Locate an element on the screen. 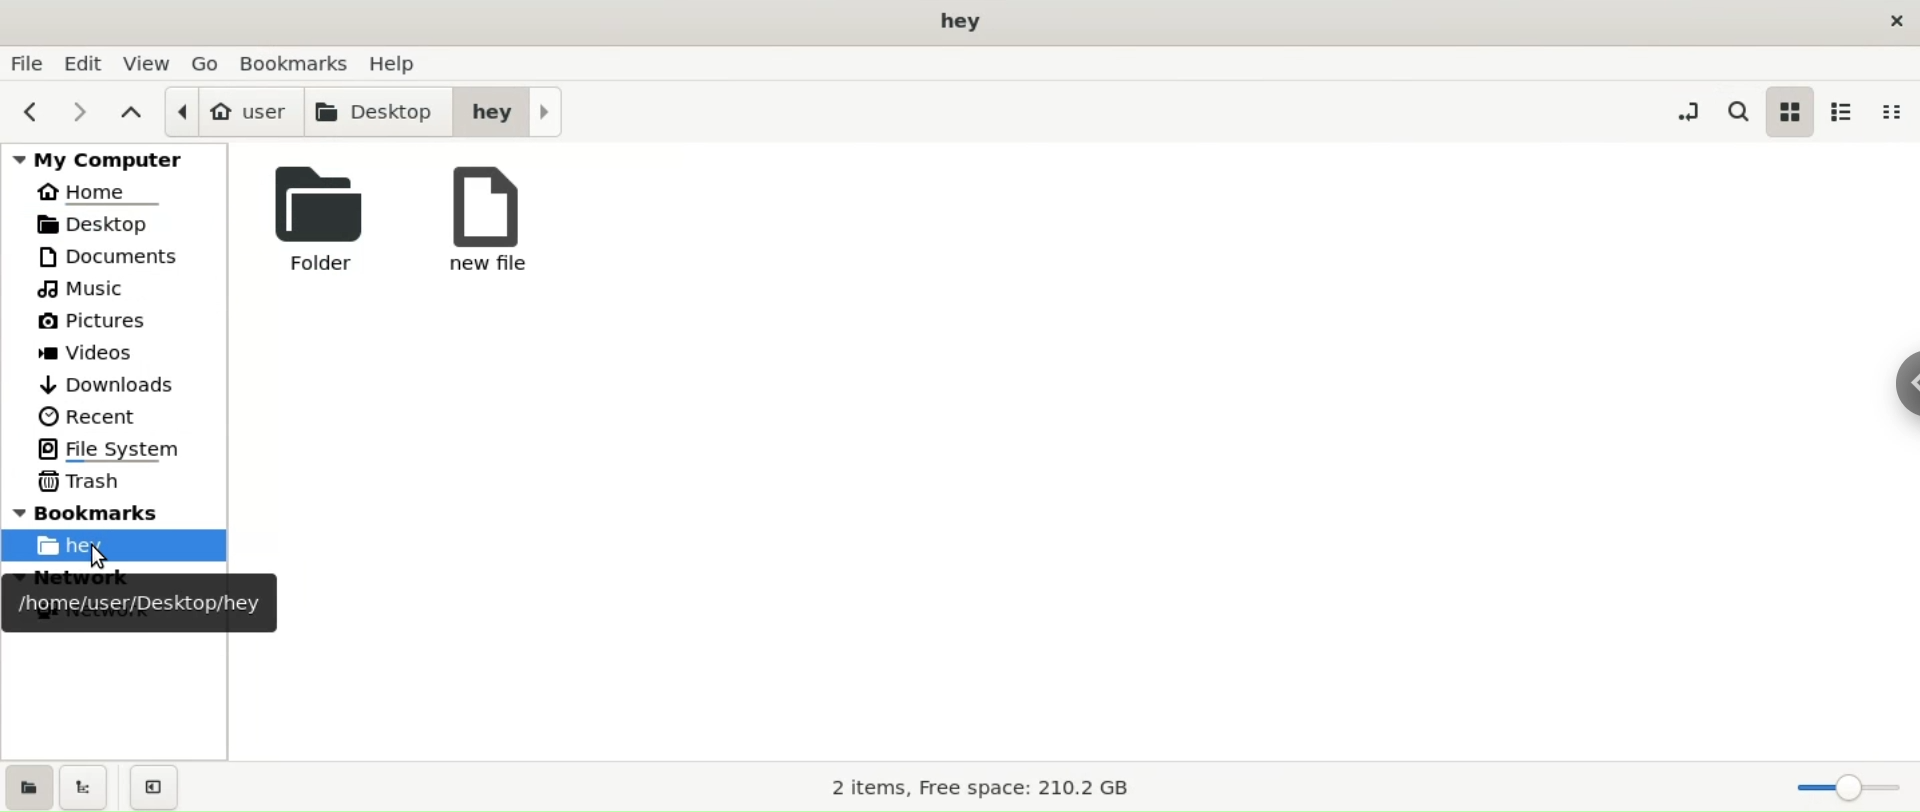 This screenshot has width=1920, height=812. close is located at coordinates (1897, 23).